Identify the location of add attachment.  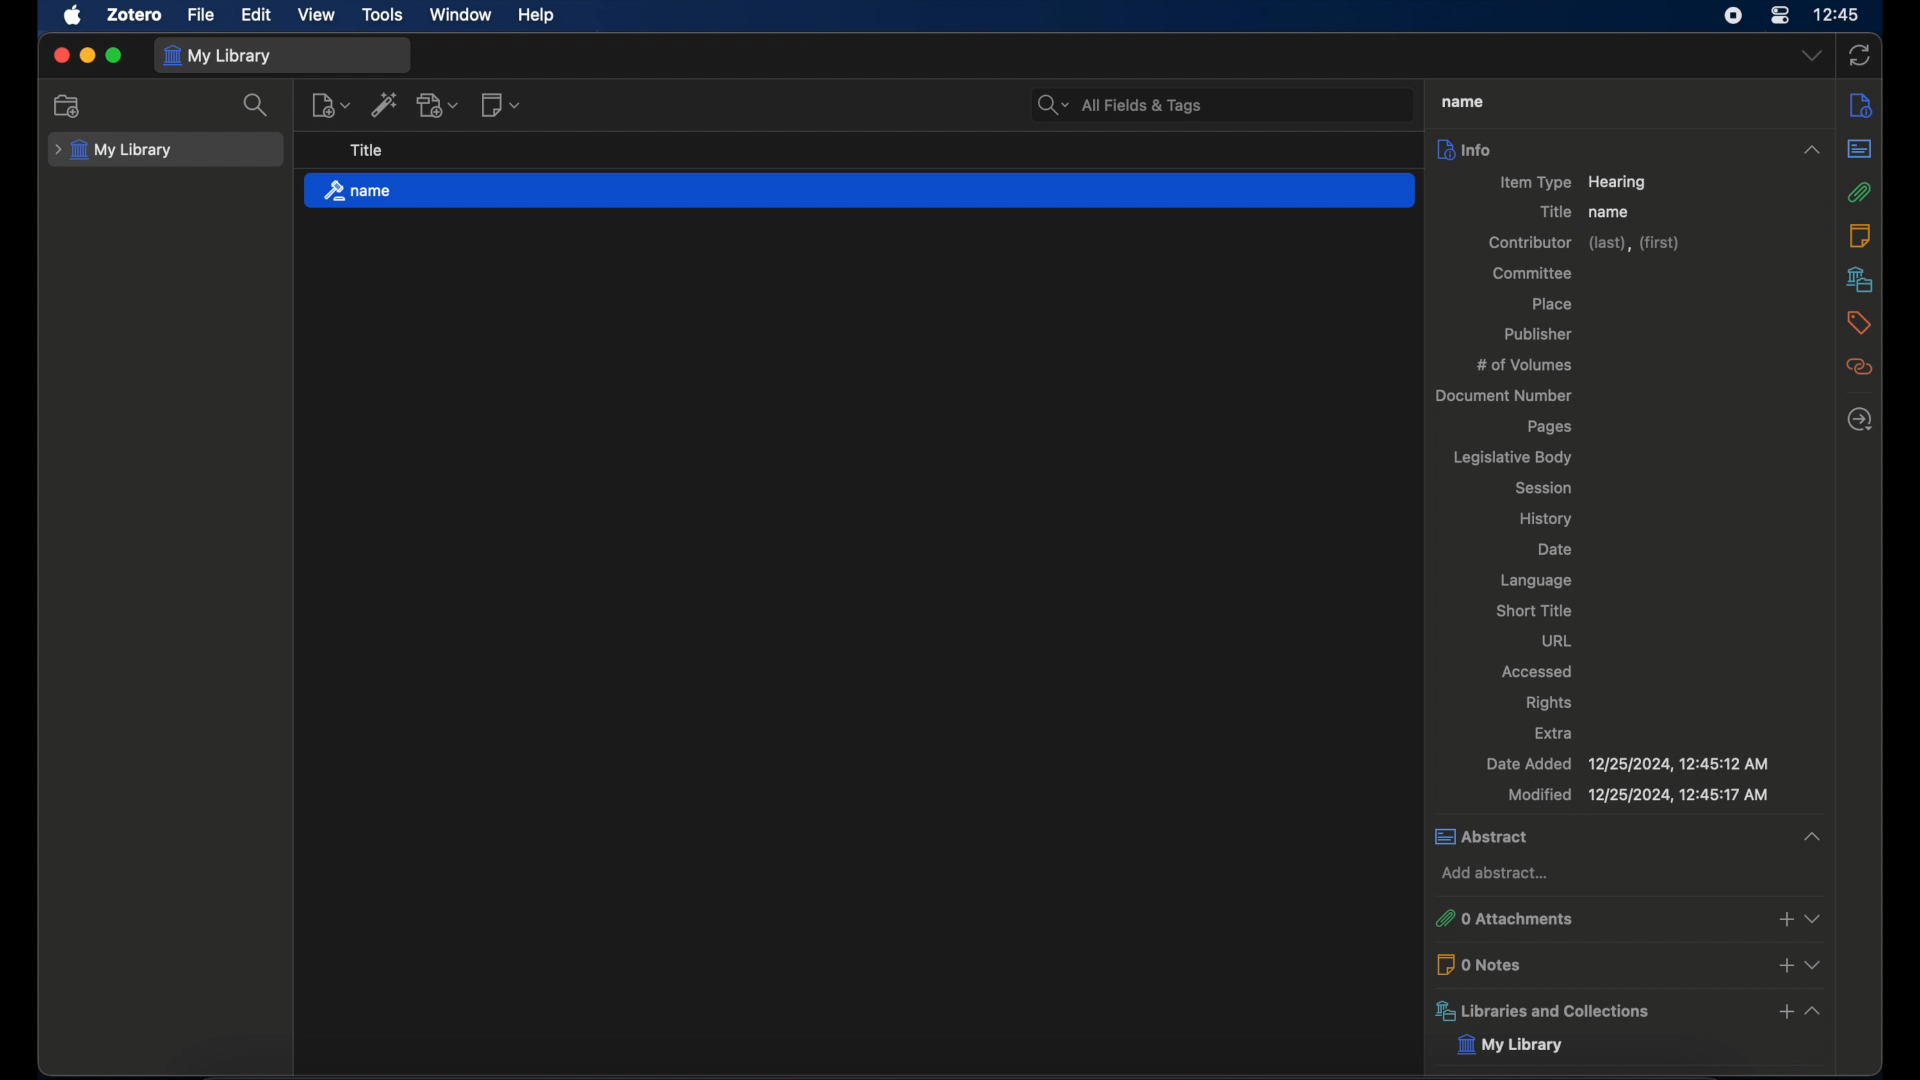
(438, 105).